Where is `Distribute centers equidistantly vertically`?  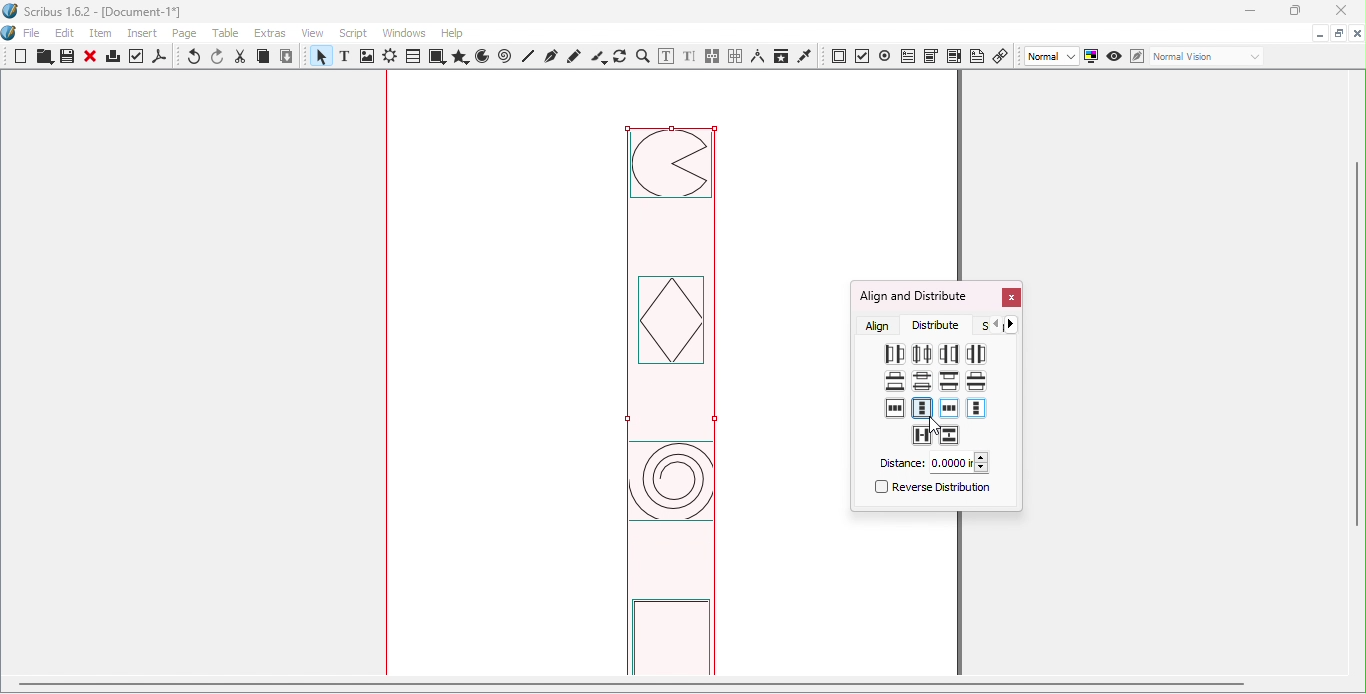 Distribute centers equidistantly vertically is located at coordinates (921, 383).